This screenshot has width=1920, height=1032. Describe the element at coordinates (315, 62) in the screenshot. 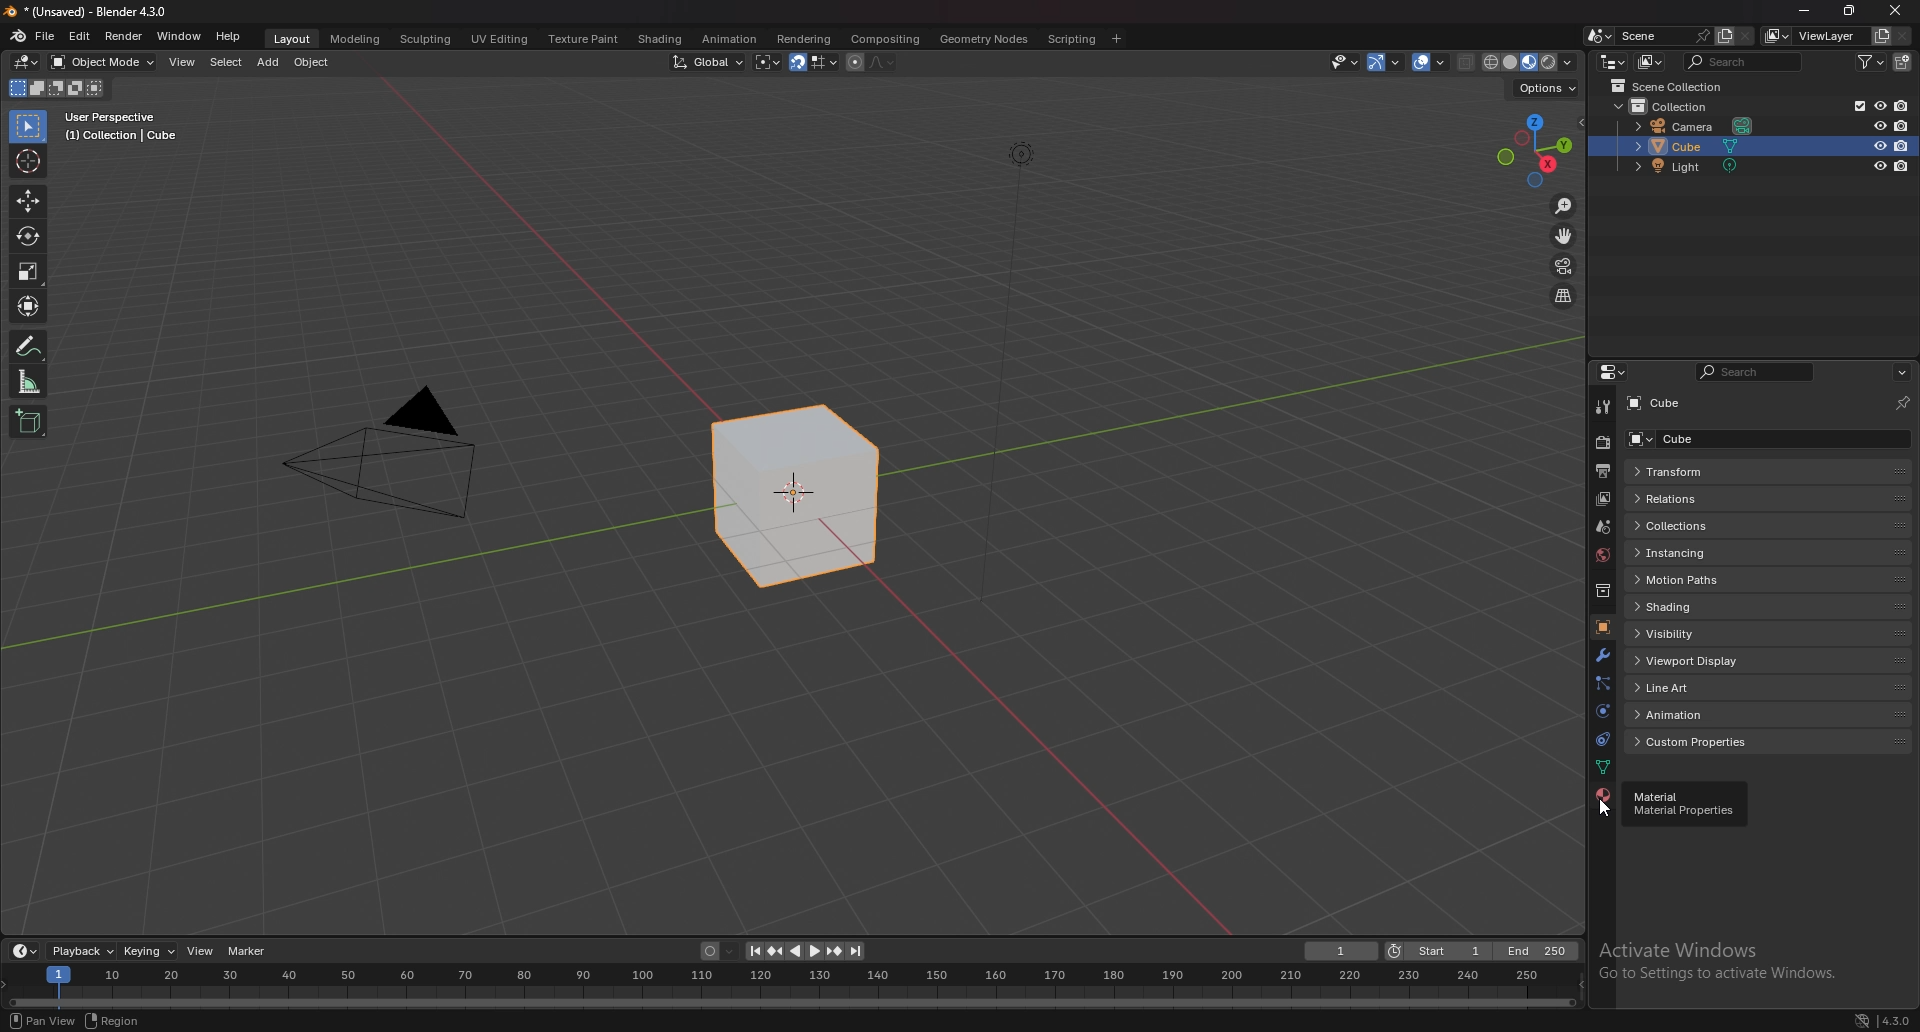

I see `object` at that location.